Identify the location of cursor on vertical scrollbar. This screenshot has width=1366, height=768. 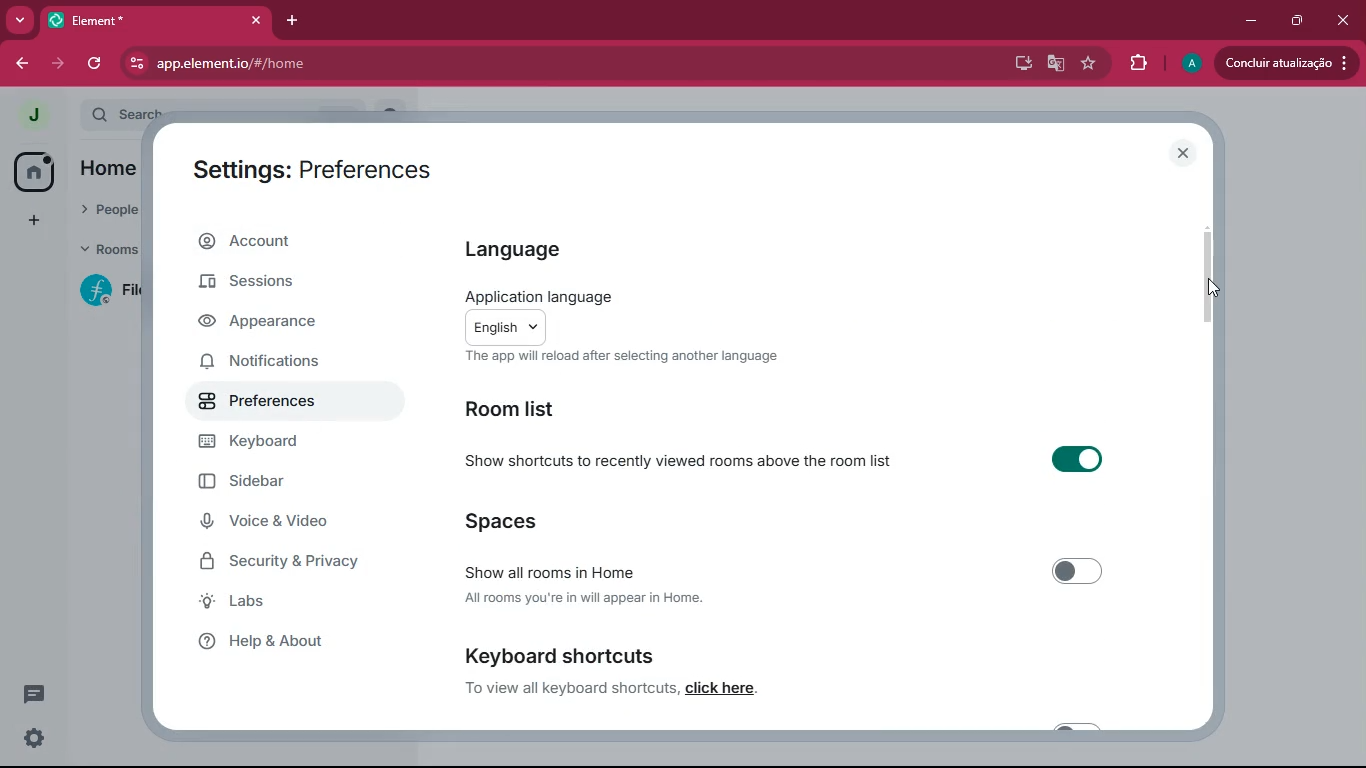
(1212, 289).